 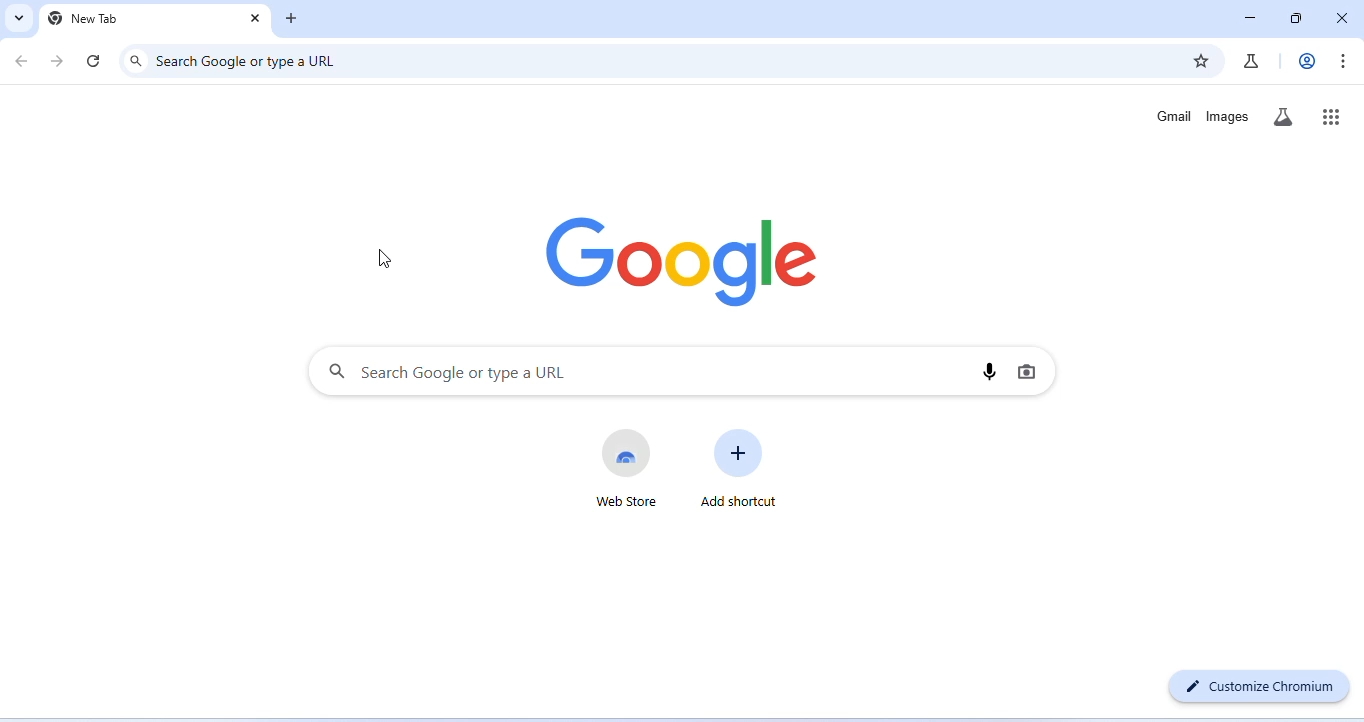 What do you see at coordinates (136, 60) in the screenshot?
I see `search icon` at bounding box center [136, 60].